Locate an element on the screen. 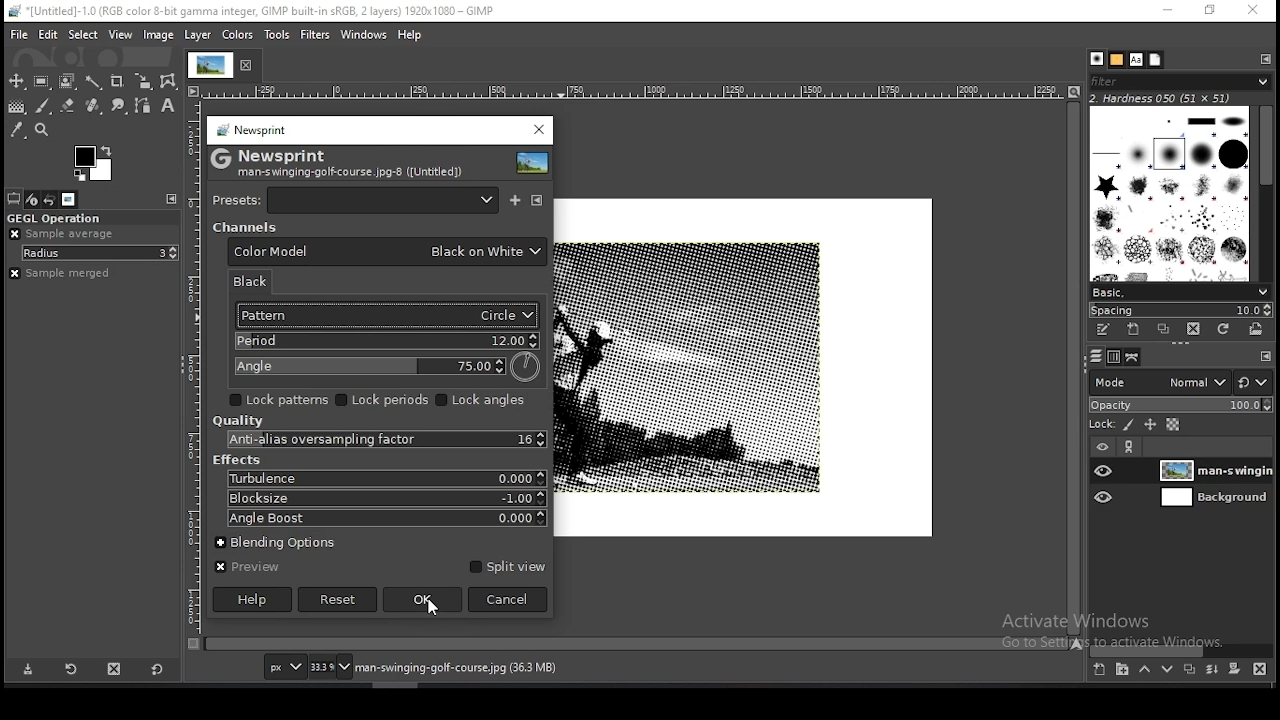 This screenshot has height=720, width=1280. edit is located at coordinates (48, 36).